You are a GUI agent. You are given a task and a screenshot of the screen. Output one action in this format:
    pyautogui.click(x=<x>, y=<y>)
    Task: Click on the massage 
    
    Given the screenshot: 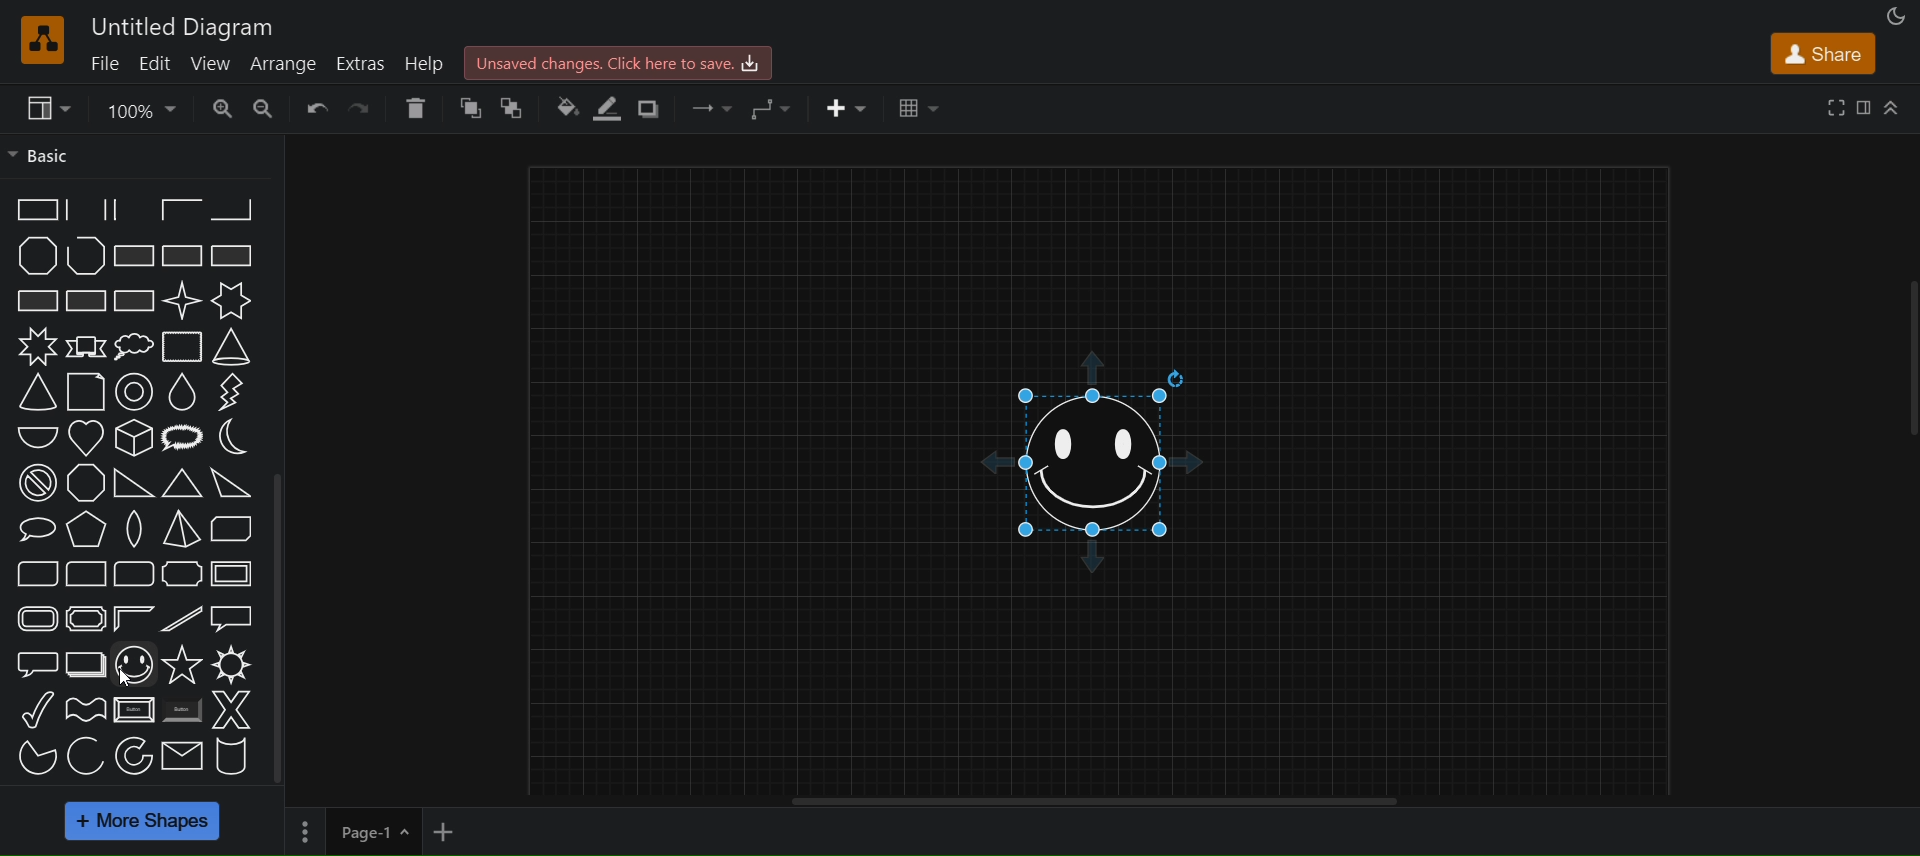 What is the action you would take?
    pyautogui.click(x=181, y=756)
    